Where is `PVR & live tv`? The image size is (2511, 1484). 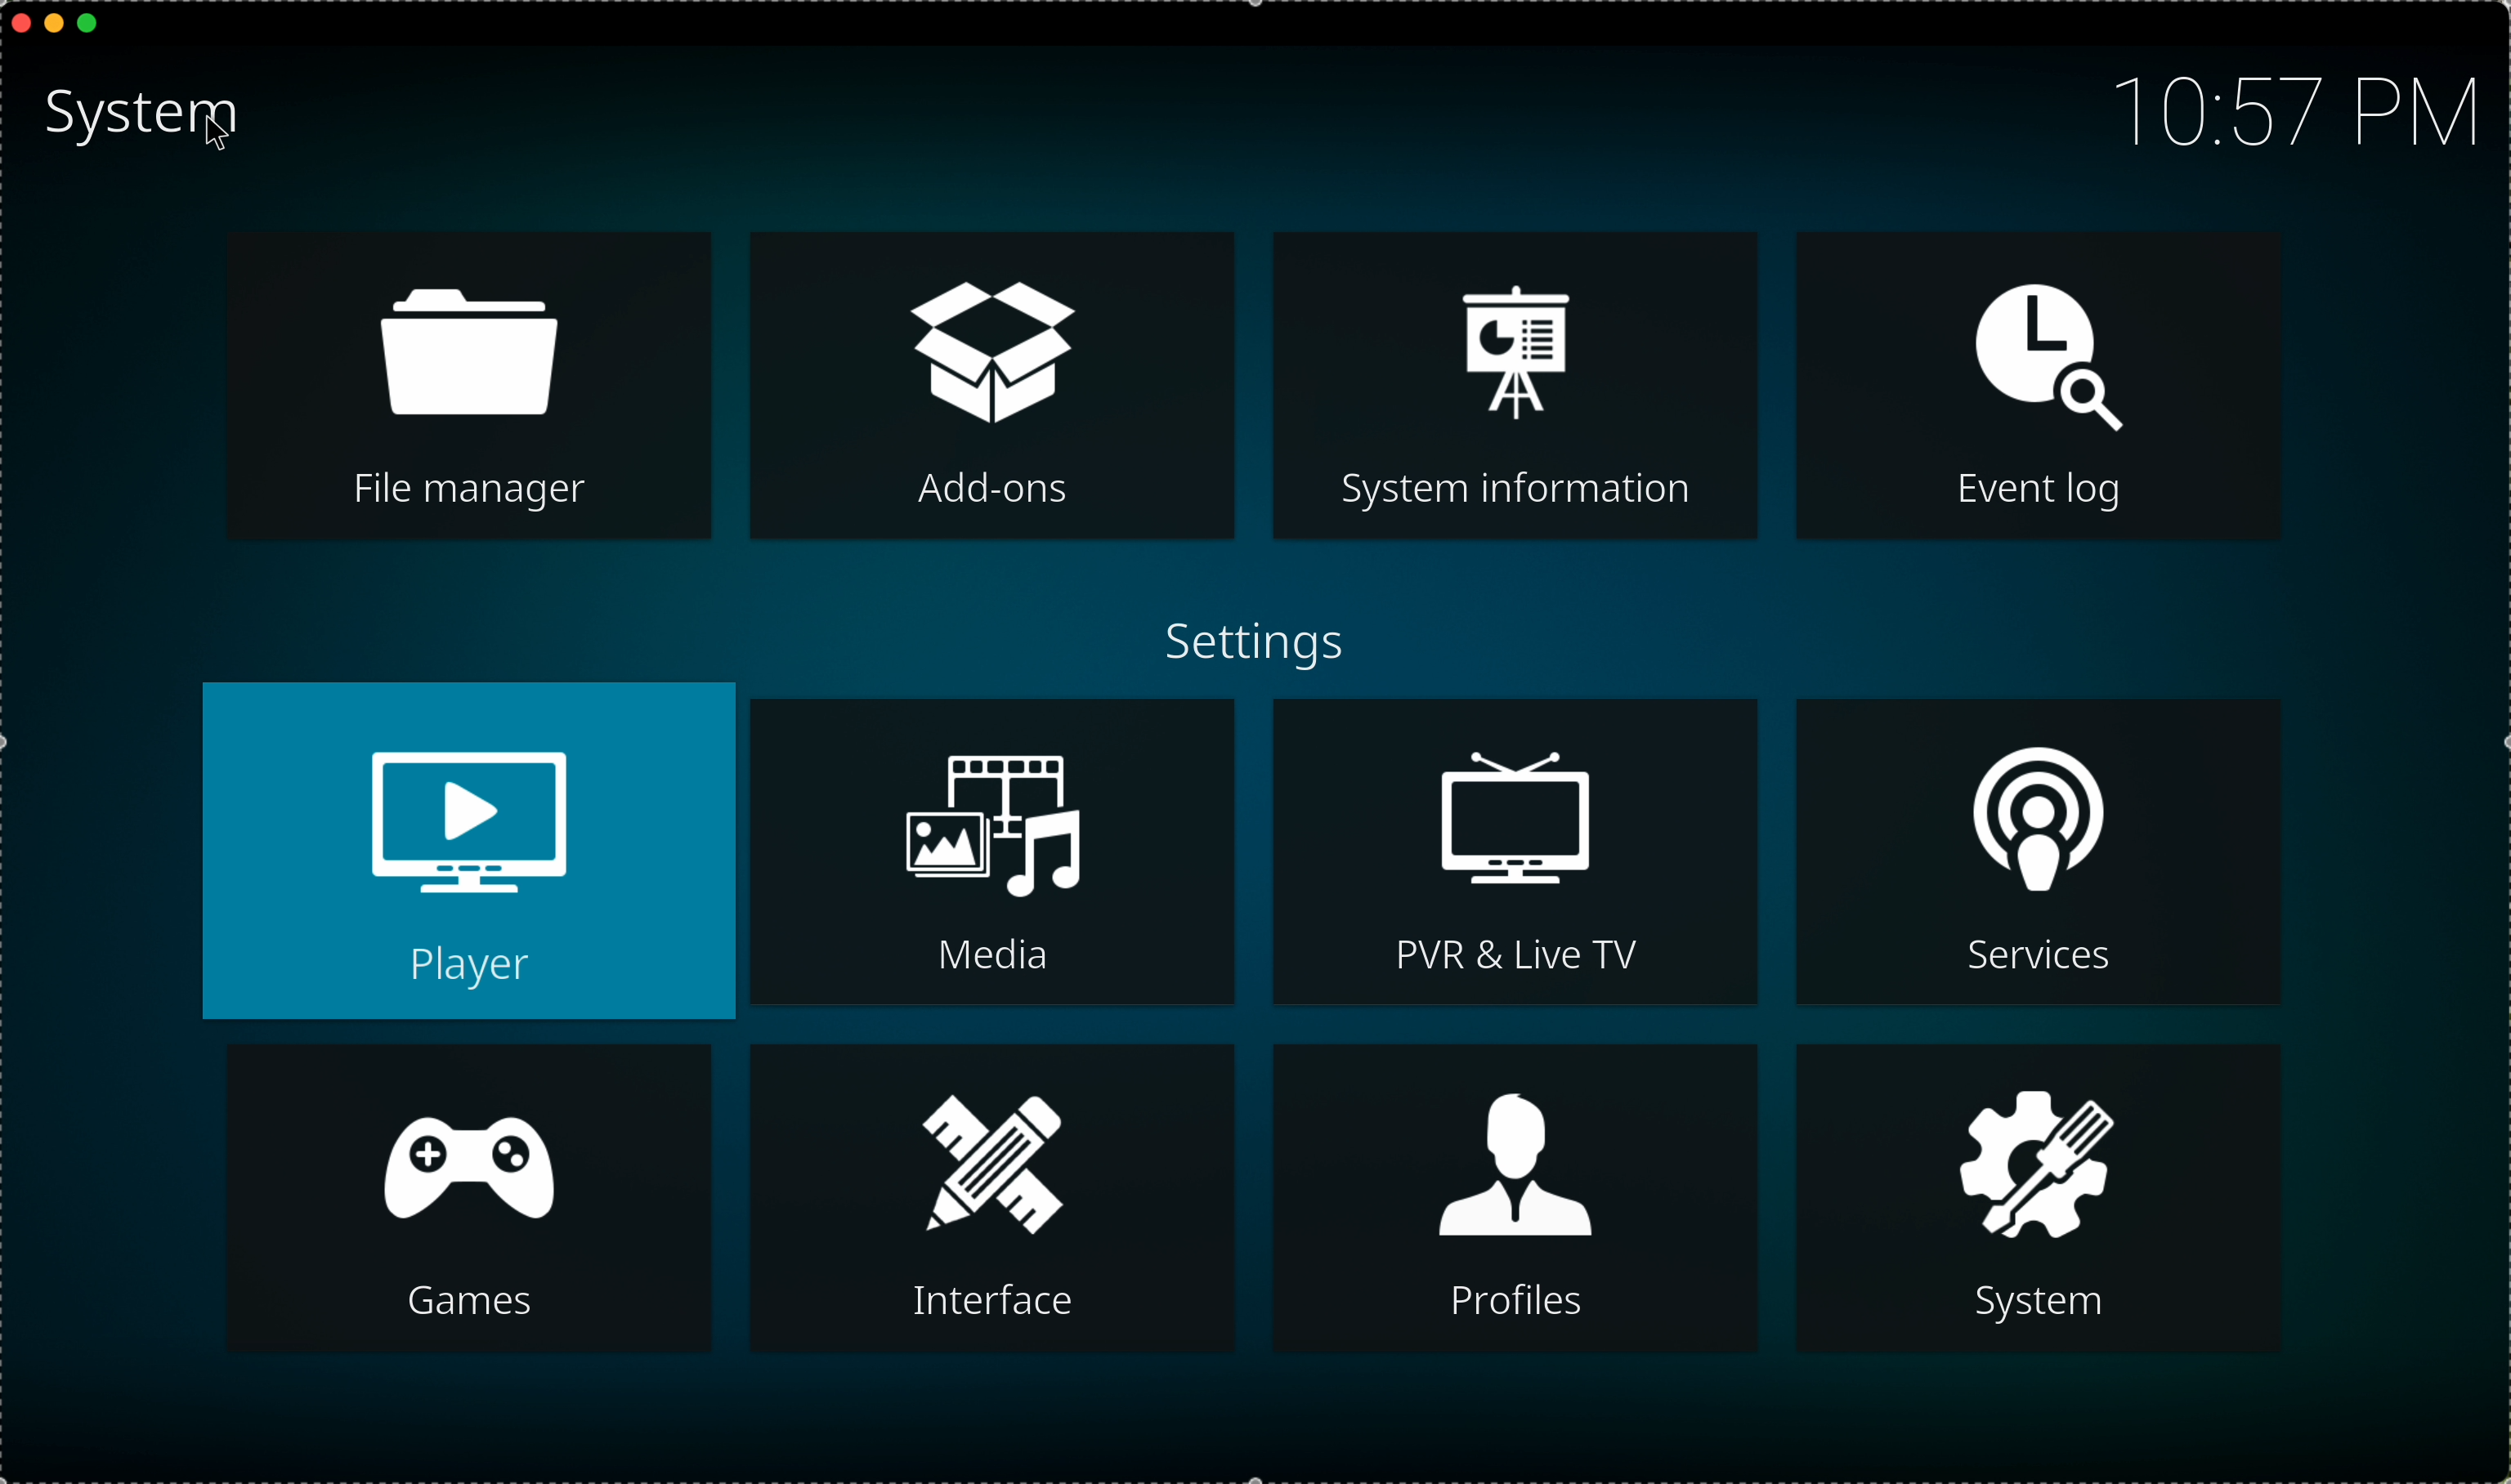
PVR & live tv is located at coordinates (1516, 857).